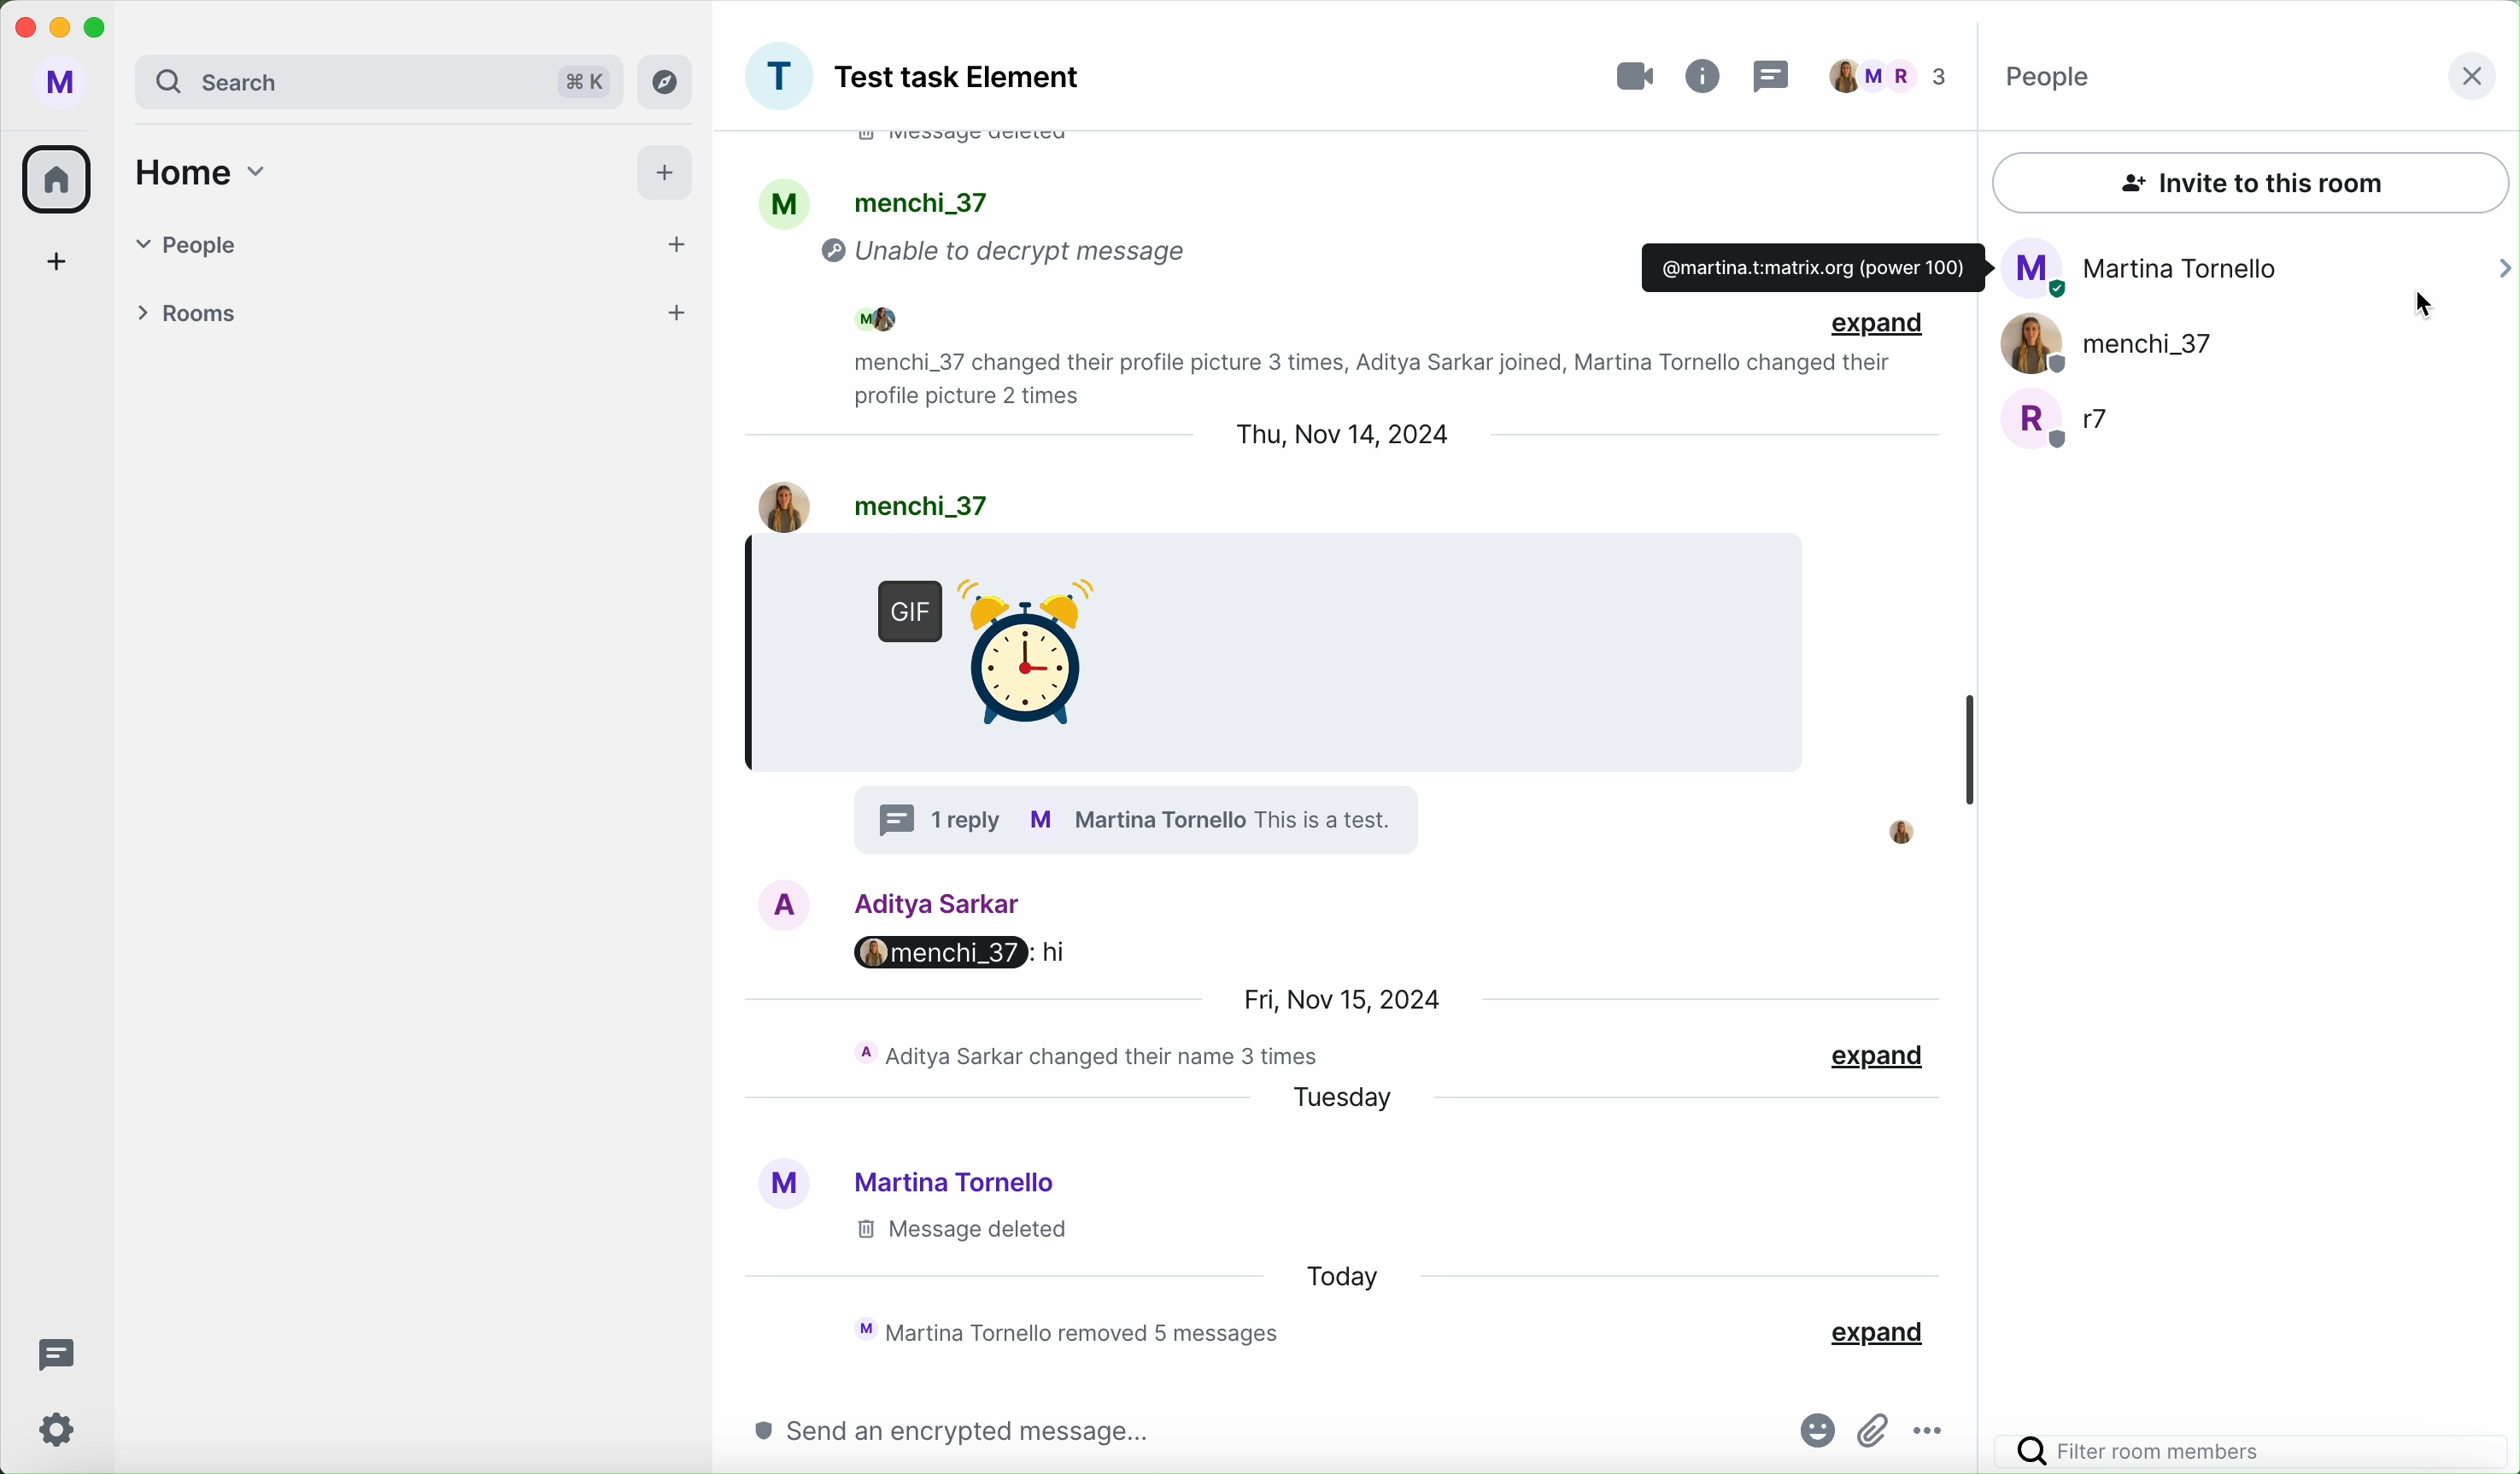  I want to click on home icon, so click(61, 177).